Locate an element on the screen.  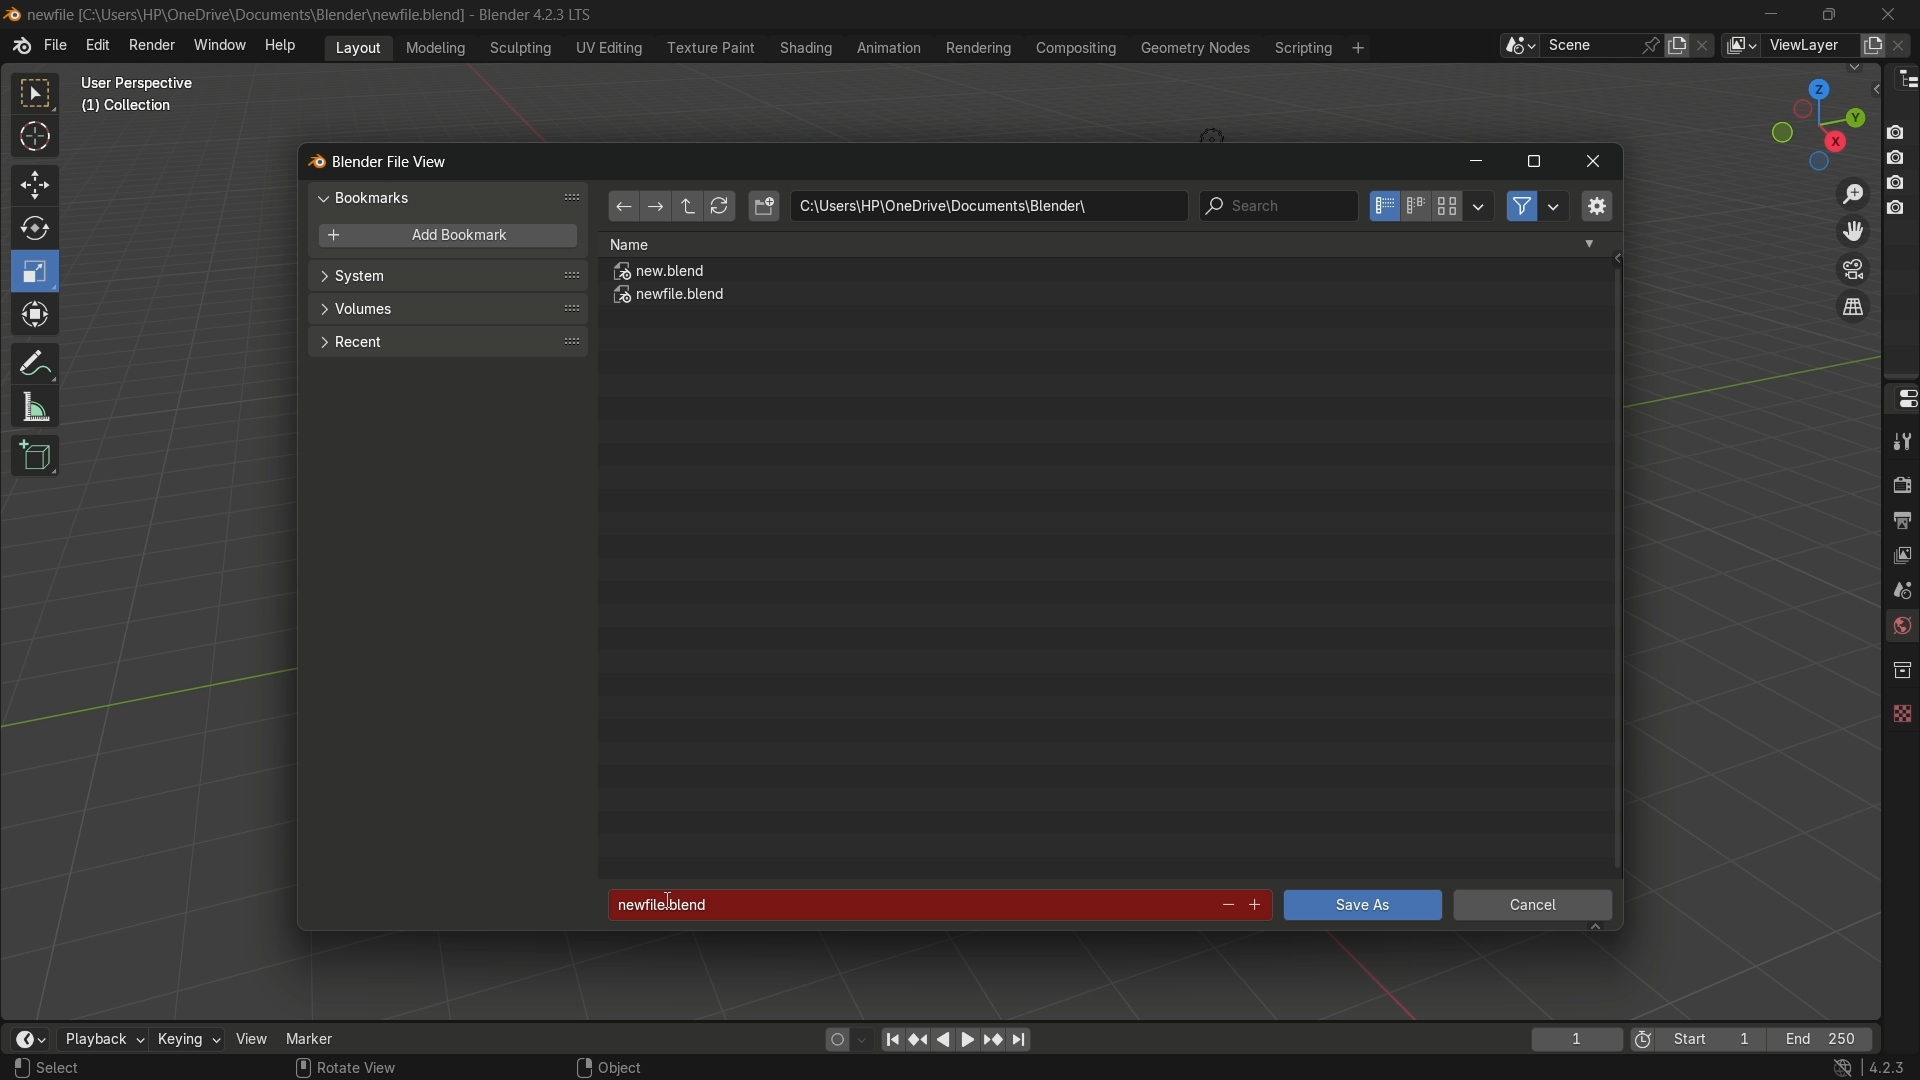
move is located at coordinates (33, 183).